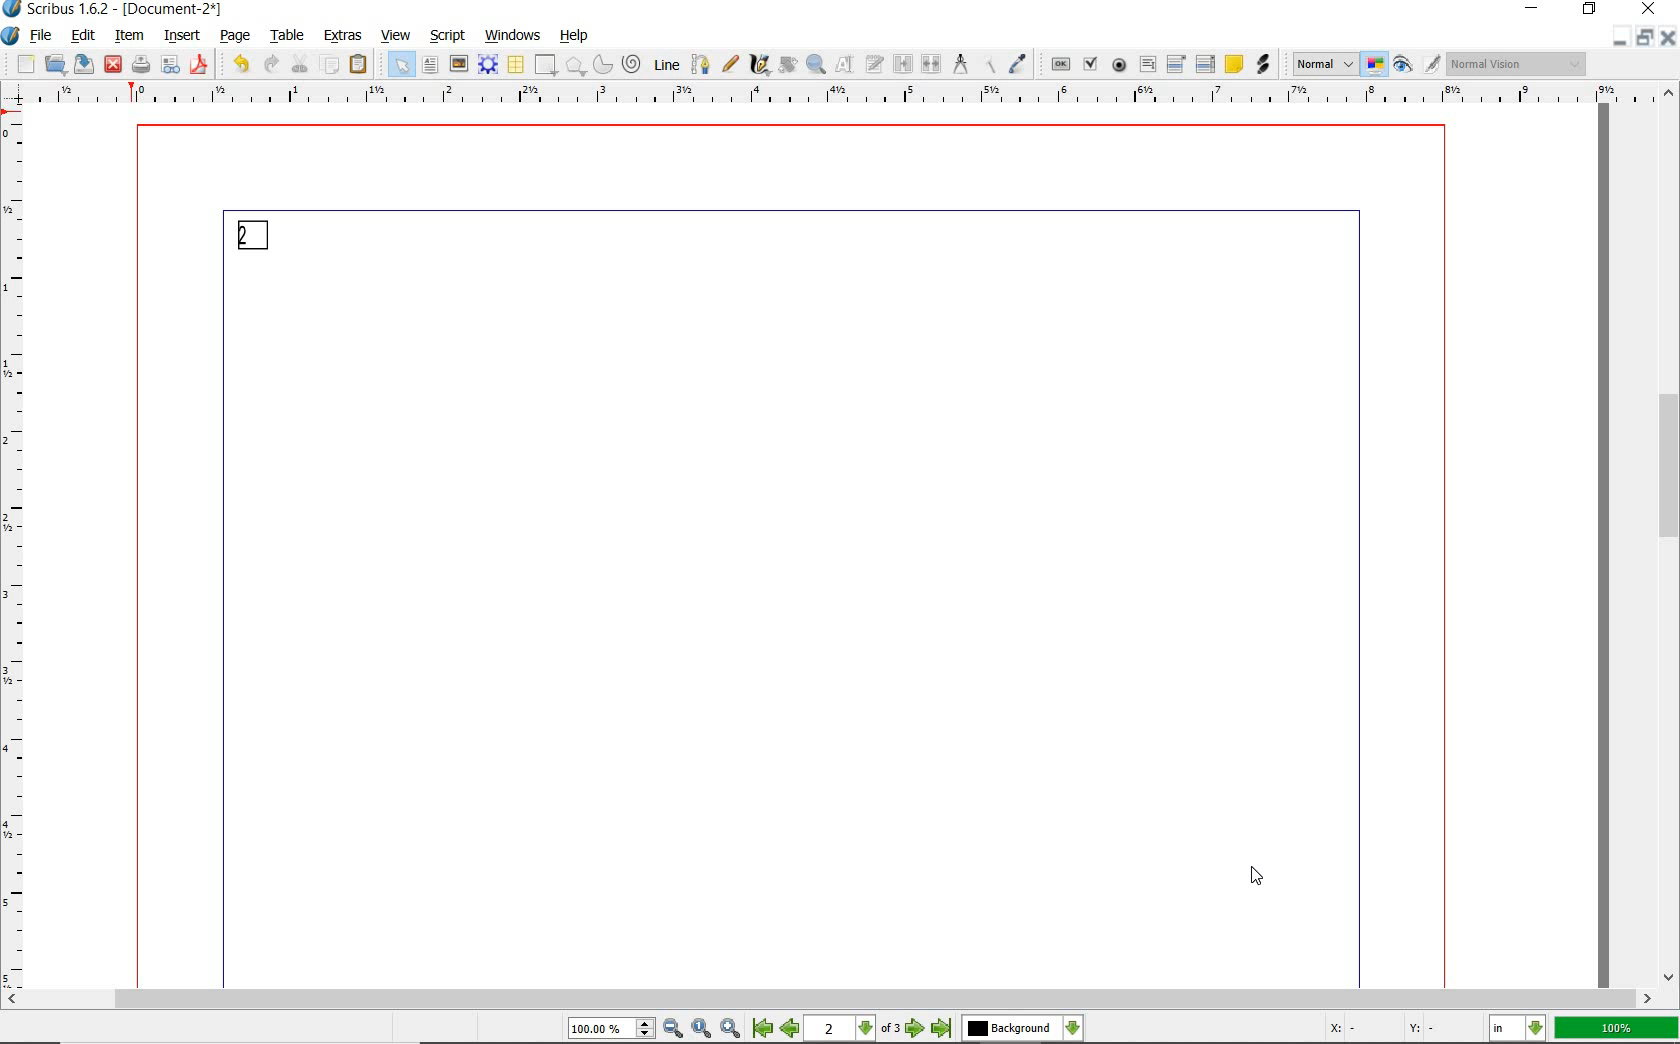 Image resolution: width=1680 pixels, height=1044 pixels. I want to click on save, so click(84, 65).